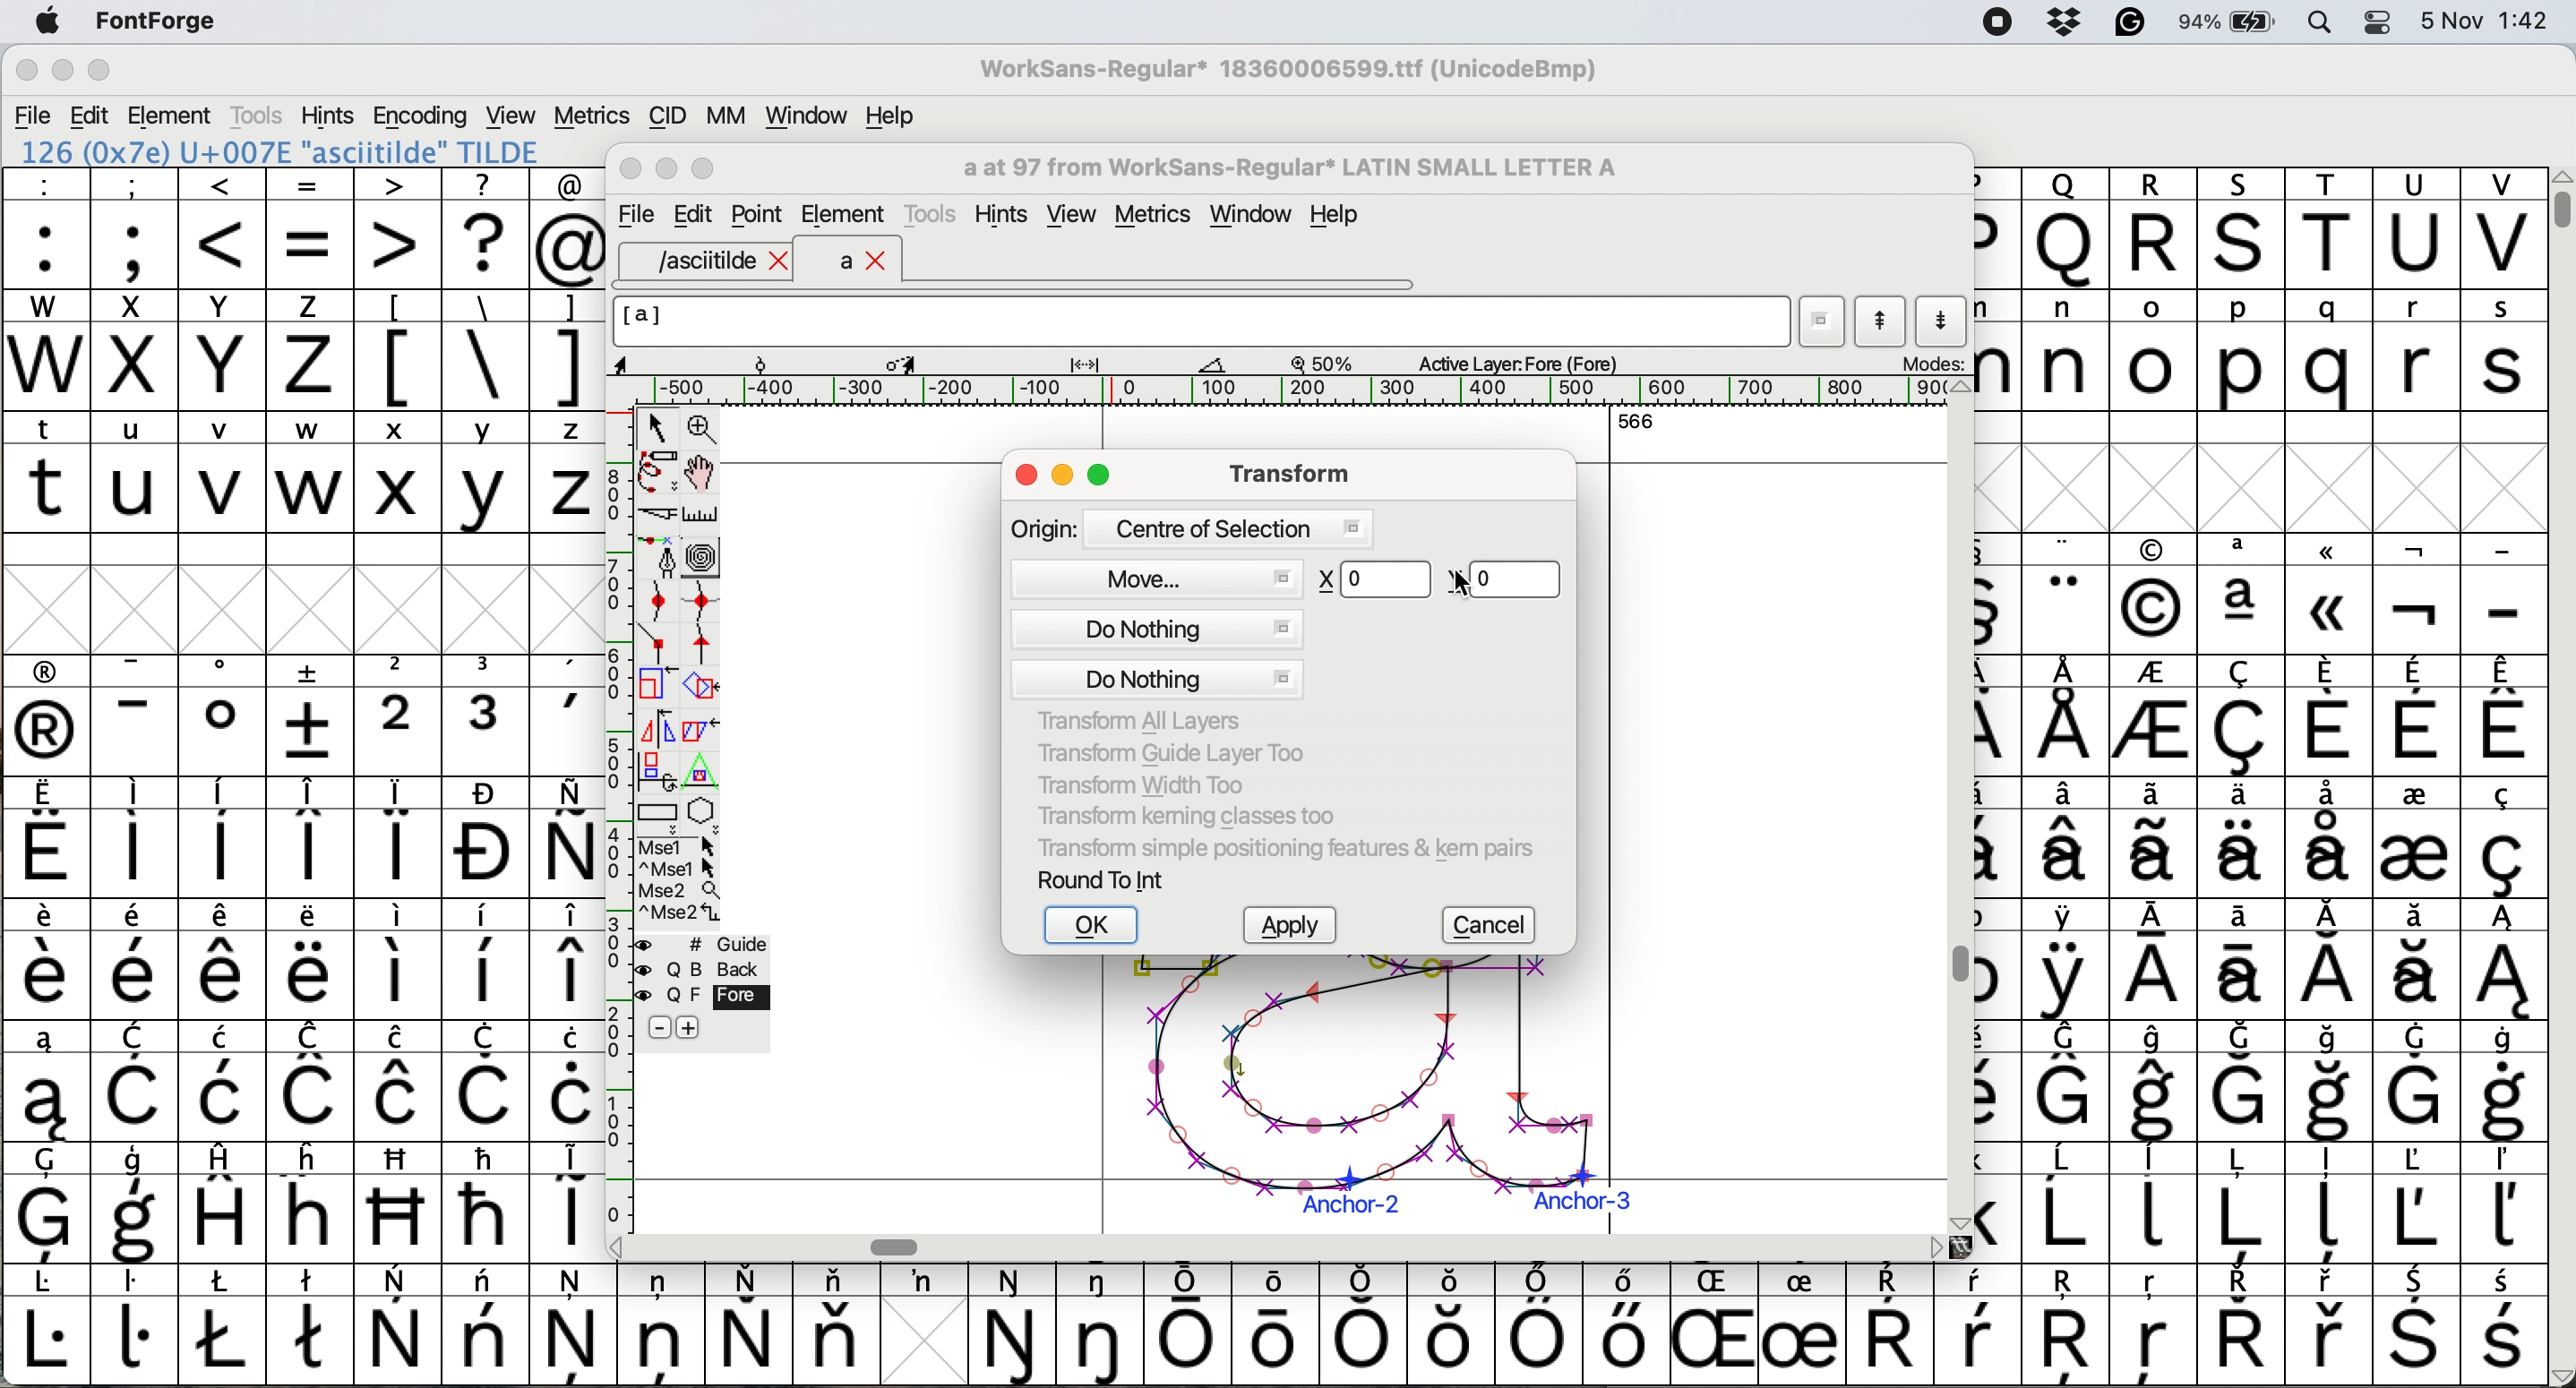 The width and height of the screenshot is (2576, 1388). Describe the element at coordinates (1187, 816) in the screenshot. I see `transform kerning classes too` at that location.